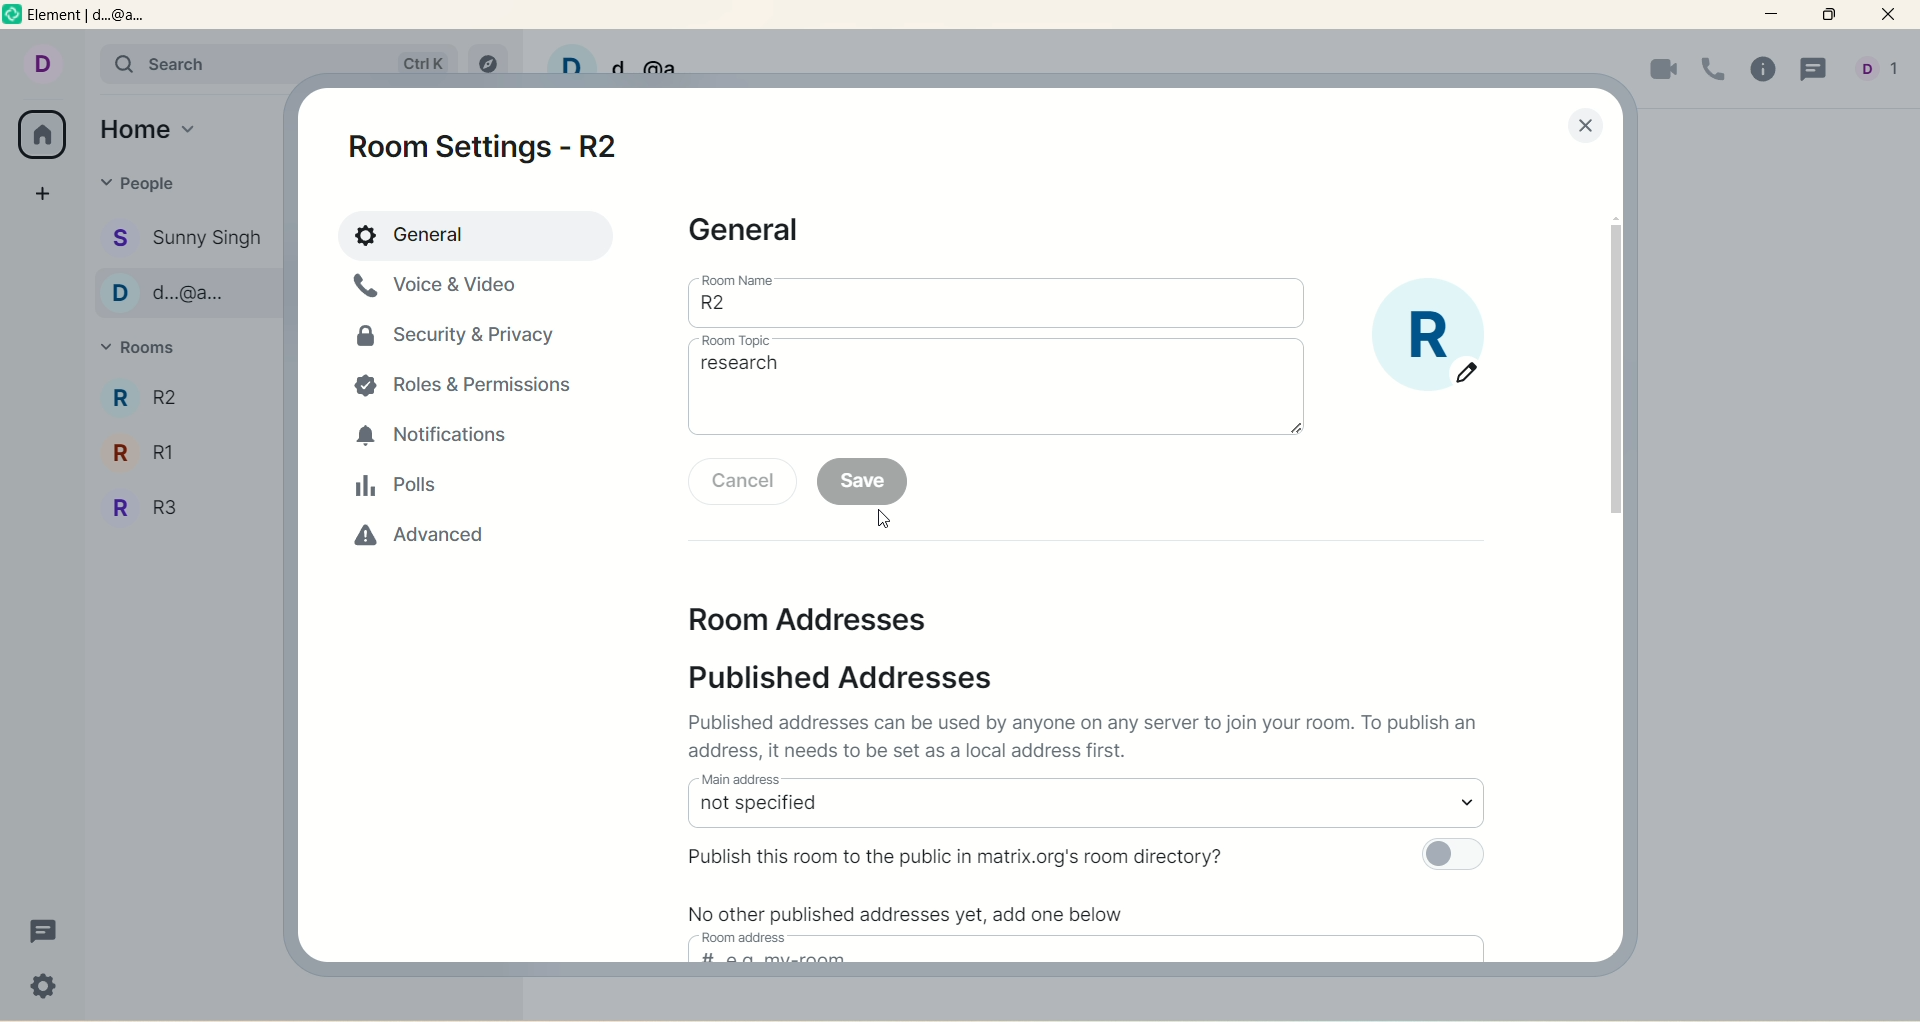  Describe the element at coordinates (473, 235) in the screenshot. I see `general` at that location.